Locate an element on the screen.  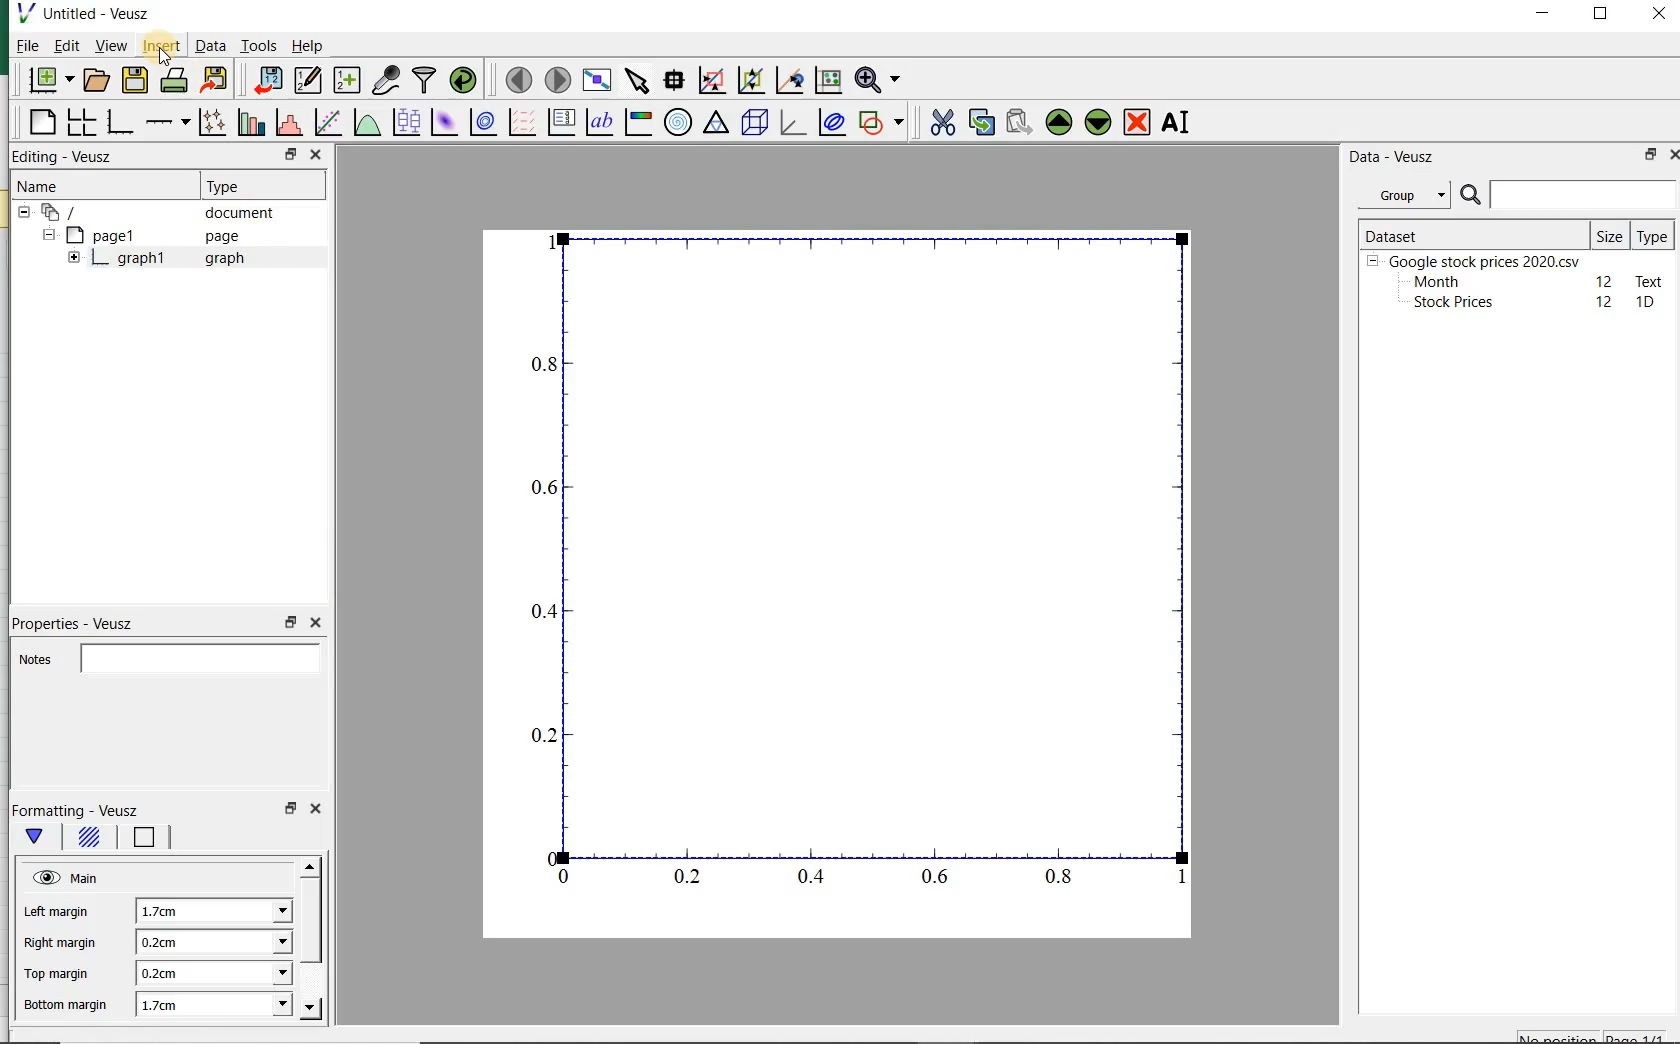
Right margin is located at coordinates (61, 944).